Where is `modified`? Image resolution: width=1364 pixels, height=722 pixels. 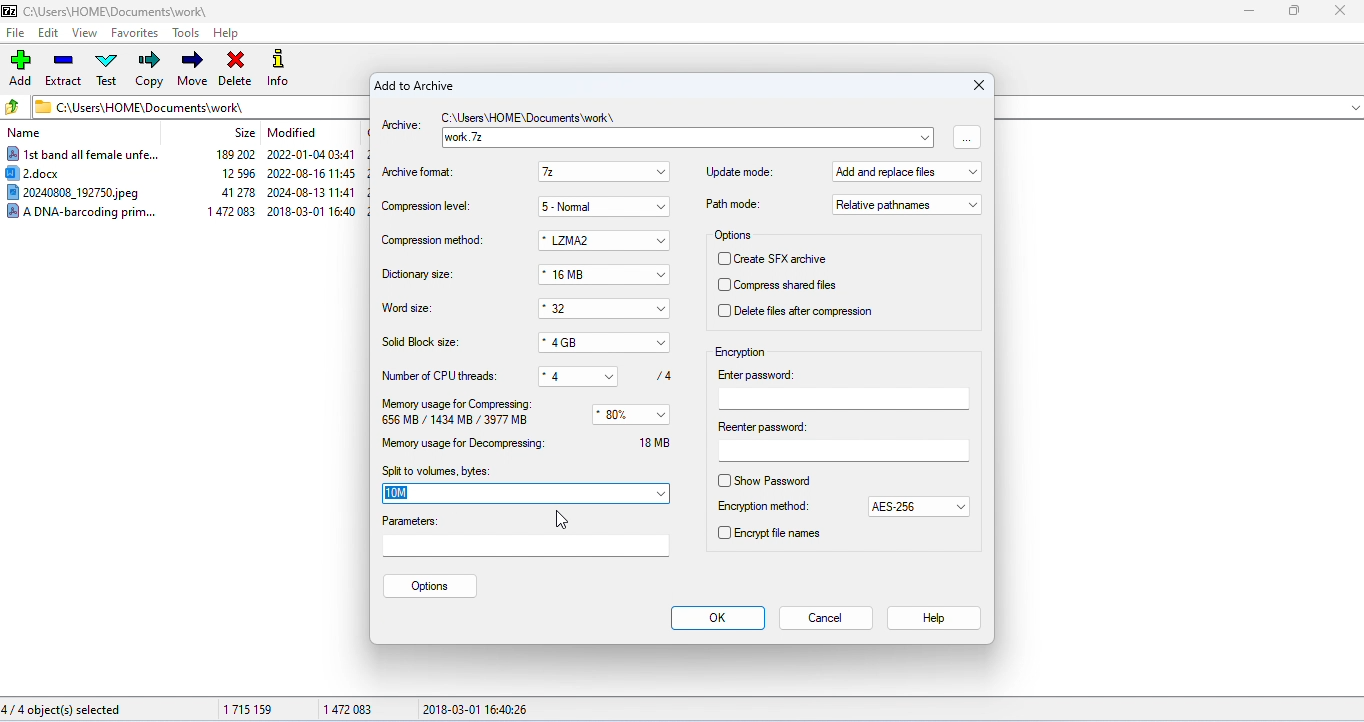
modified is located at coordinates (293, 132).